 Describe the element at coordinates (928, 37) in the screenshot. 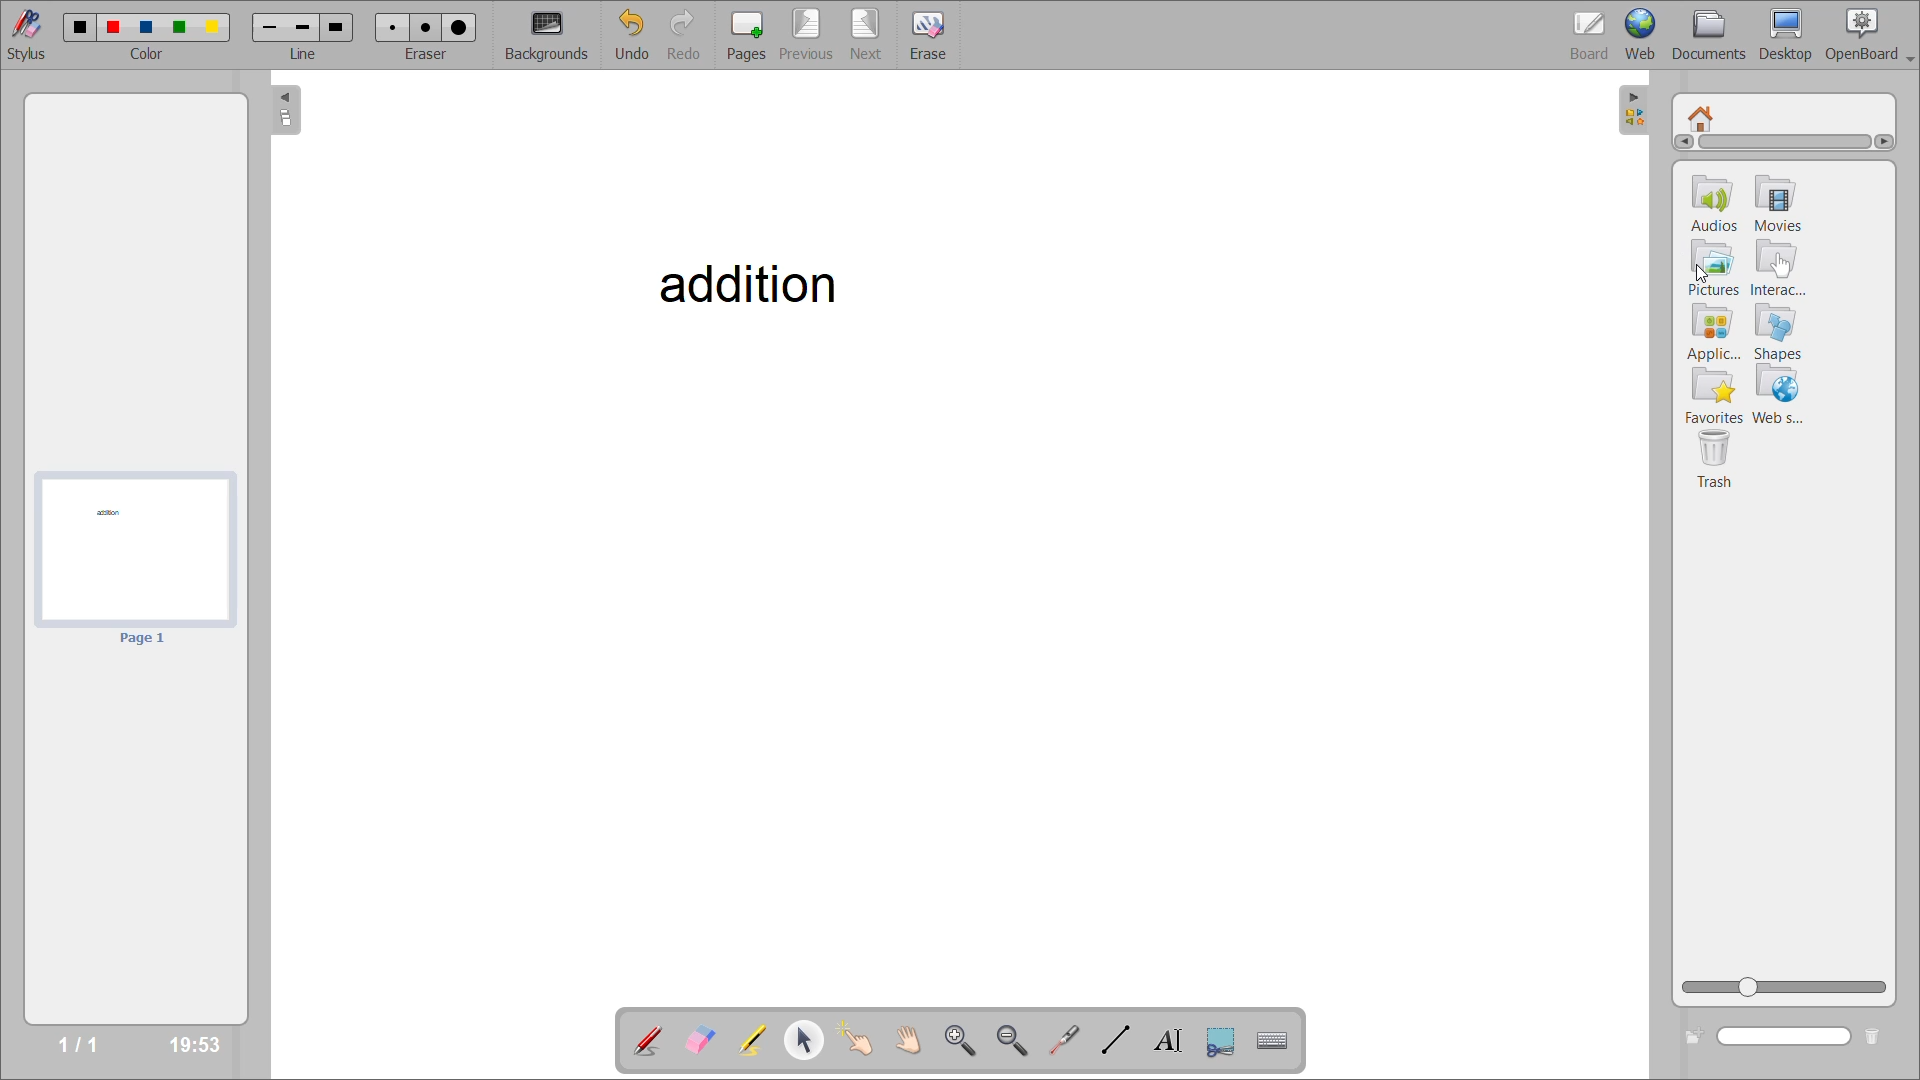

I see `erase` at that location.